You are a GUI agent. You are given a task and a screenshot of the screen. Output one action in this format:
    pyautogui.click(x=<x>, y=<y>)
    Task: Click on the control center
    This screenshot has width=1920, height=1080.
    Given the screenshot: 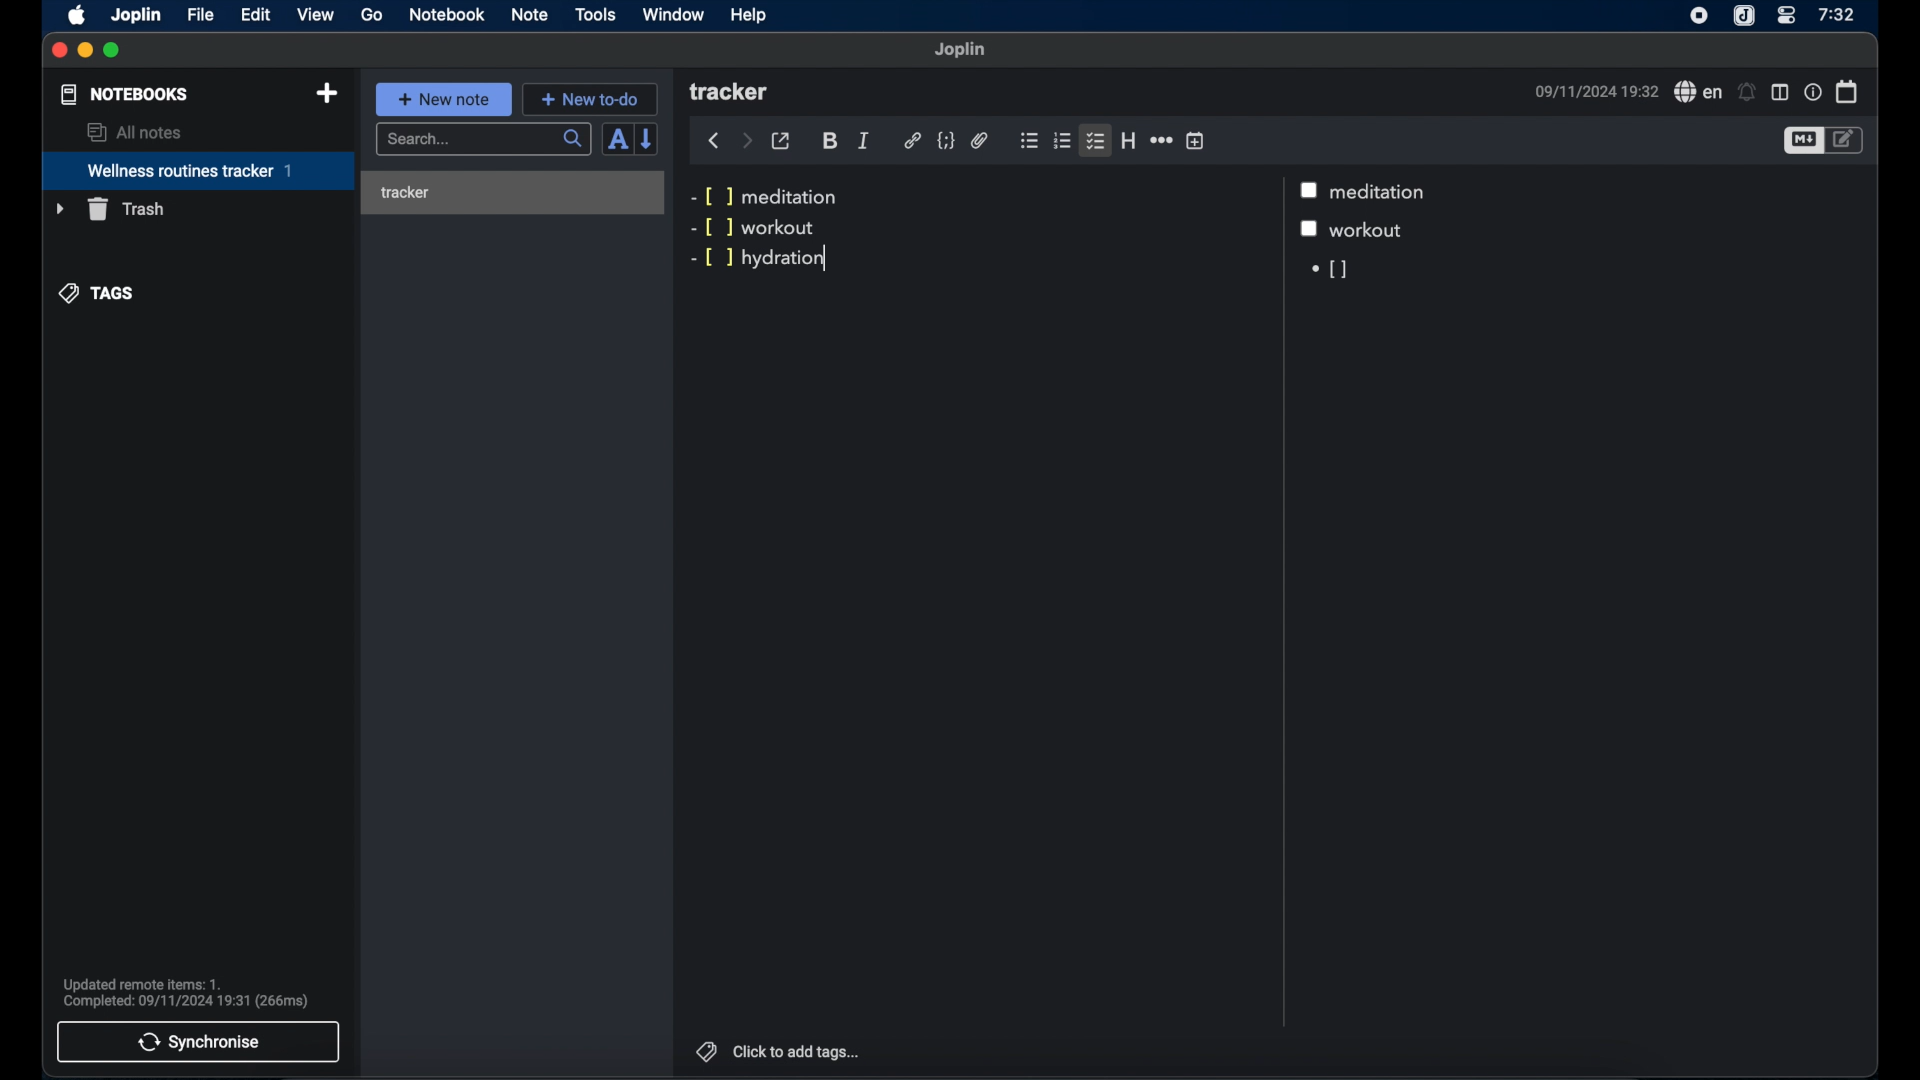 What is the action you would take?
    pyautogui.click(x=1787, y=16)
    